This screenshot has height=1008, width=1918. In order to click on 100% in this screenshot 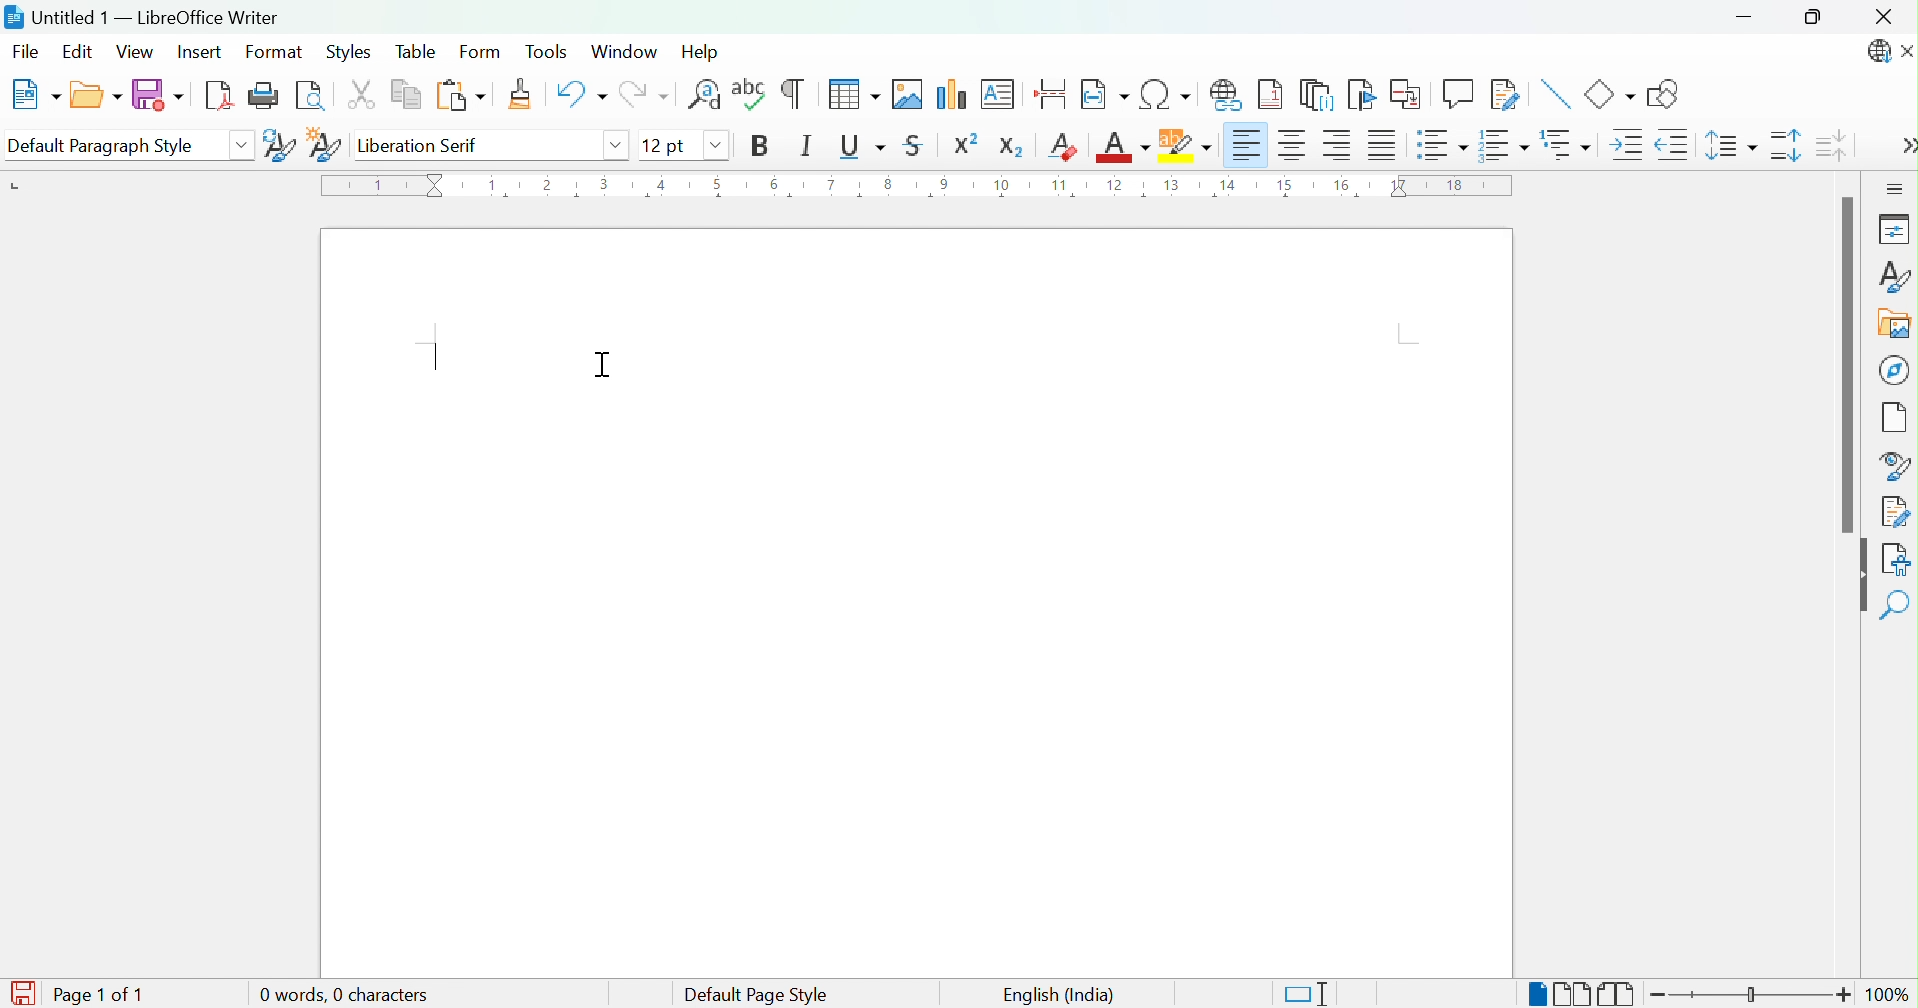, I will do `click(1894, 998)`.